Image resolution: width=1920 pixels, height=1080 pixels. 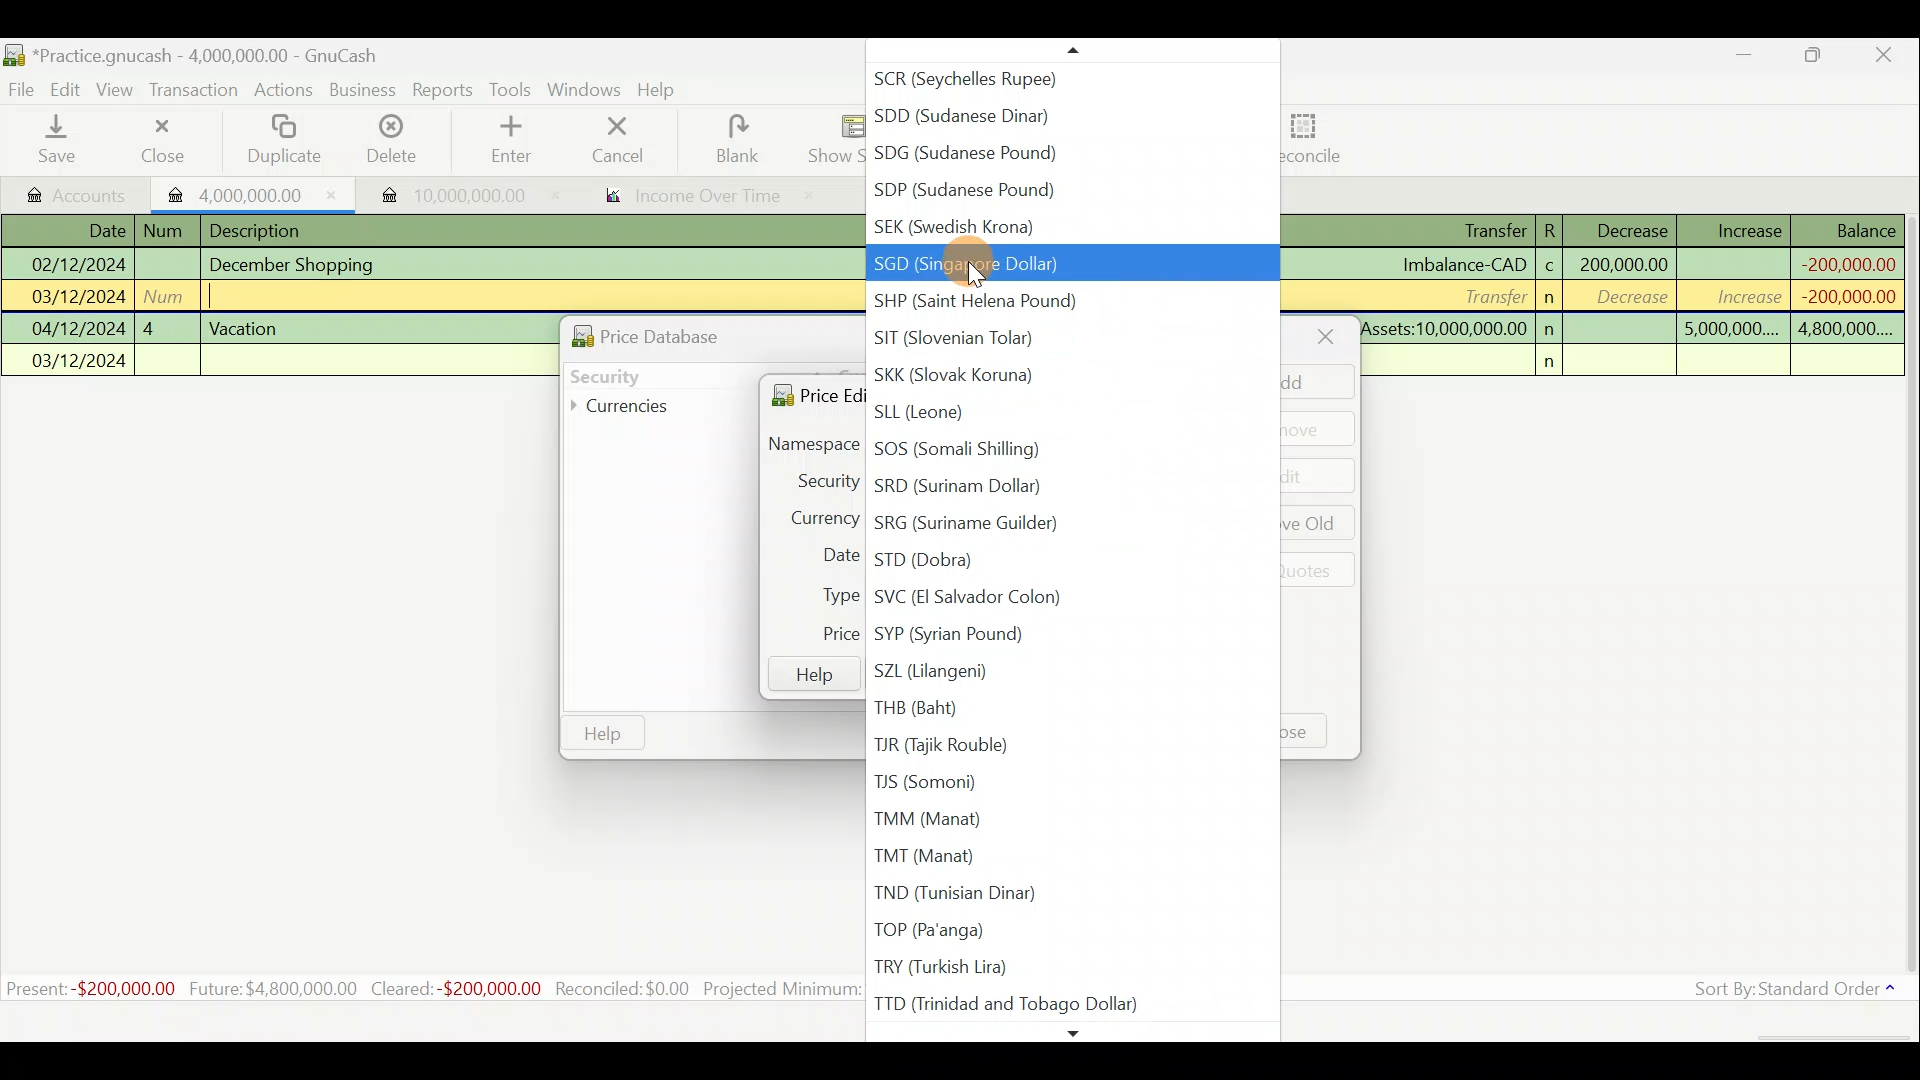 What do you see at coordinates (69, 89) in the screenshot?
I see `Edit` at bounding box center [69, 89].